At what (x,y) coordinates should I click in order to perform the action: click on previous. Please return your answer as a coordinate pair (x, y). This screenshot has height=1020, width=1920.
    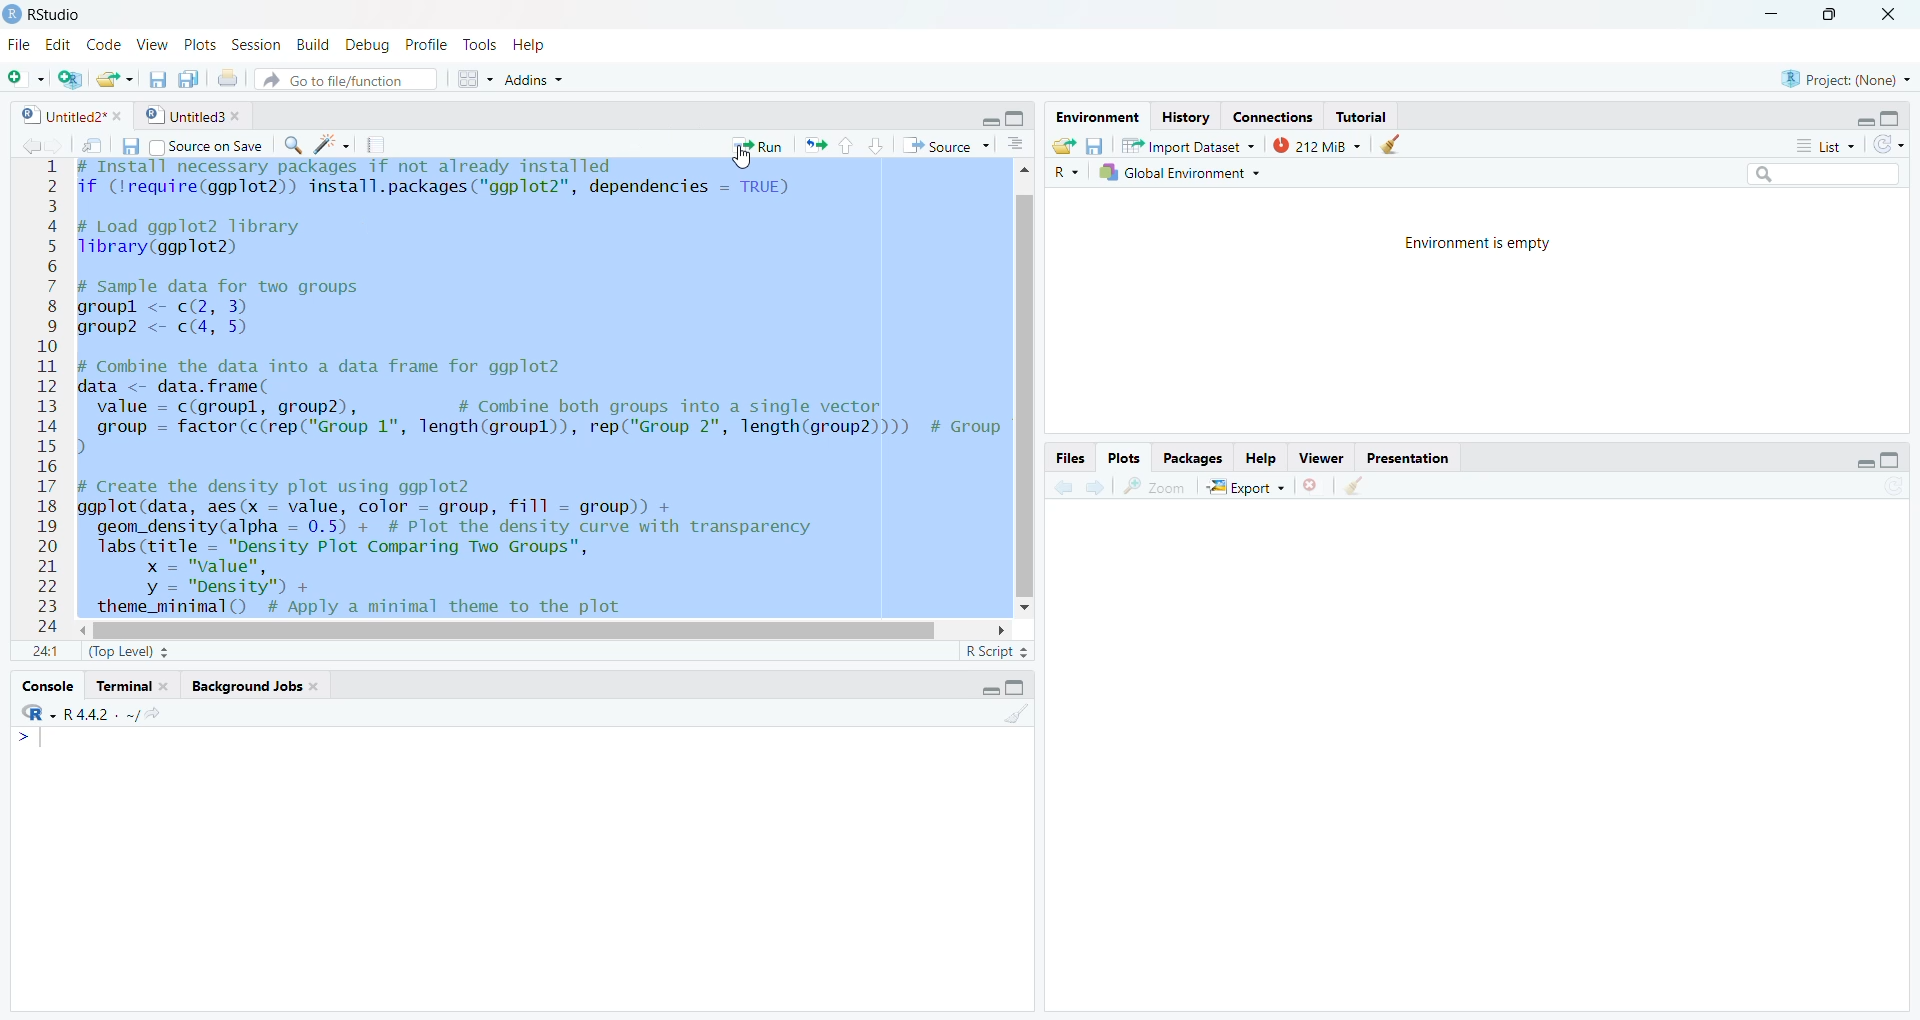
    Looking at the image, I should click on (1064, 487).